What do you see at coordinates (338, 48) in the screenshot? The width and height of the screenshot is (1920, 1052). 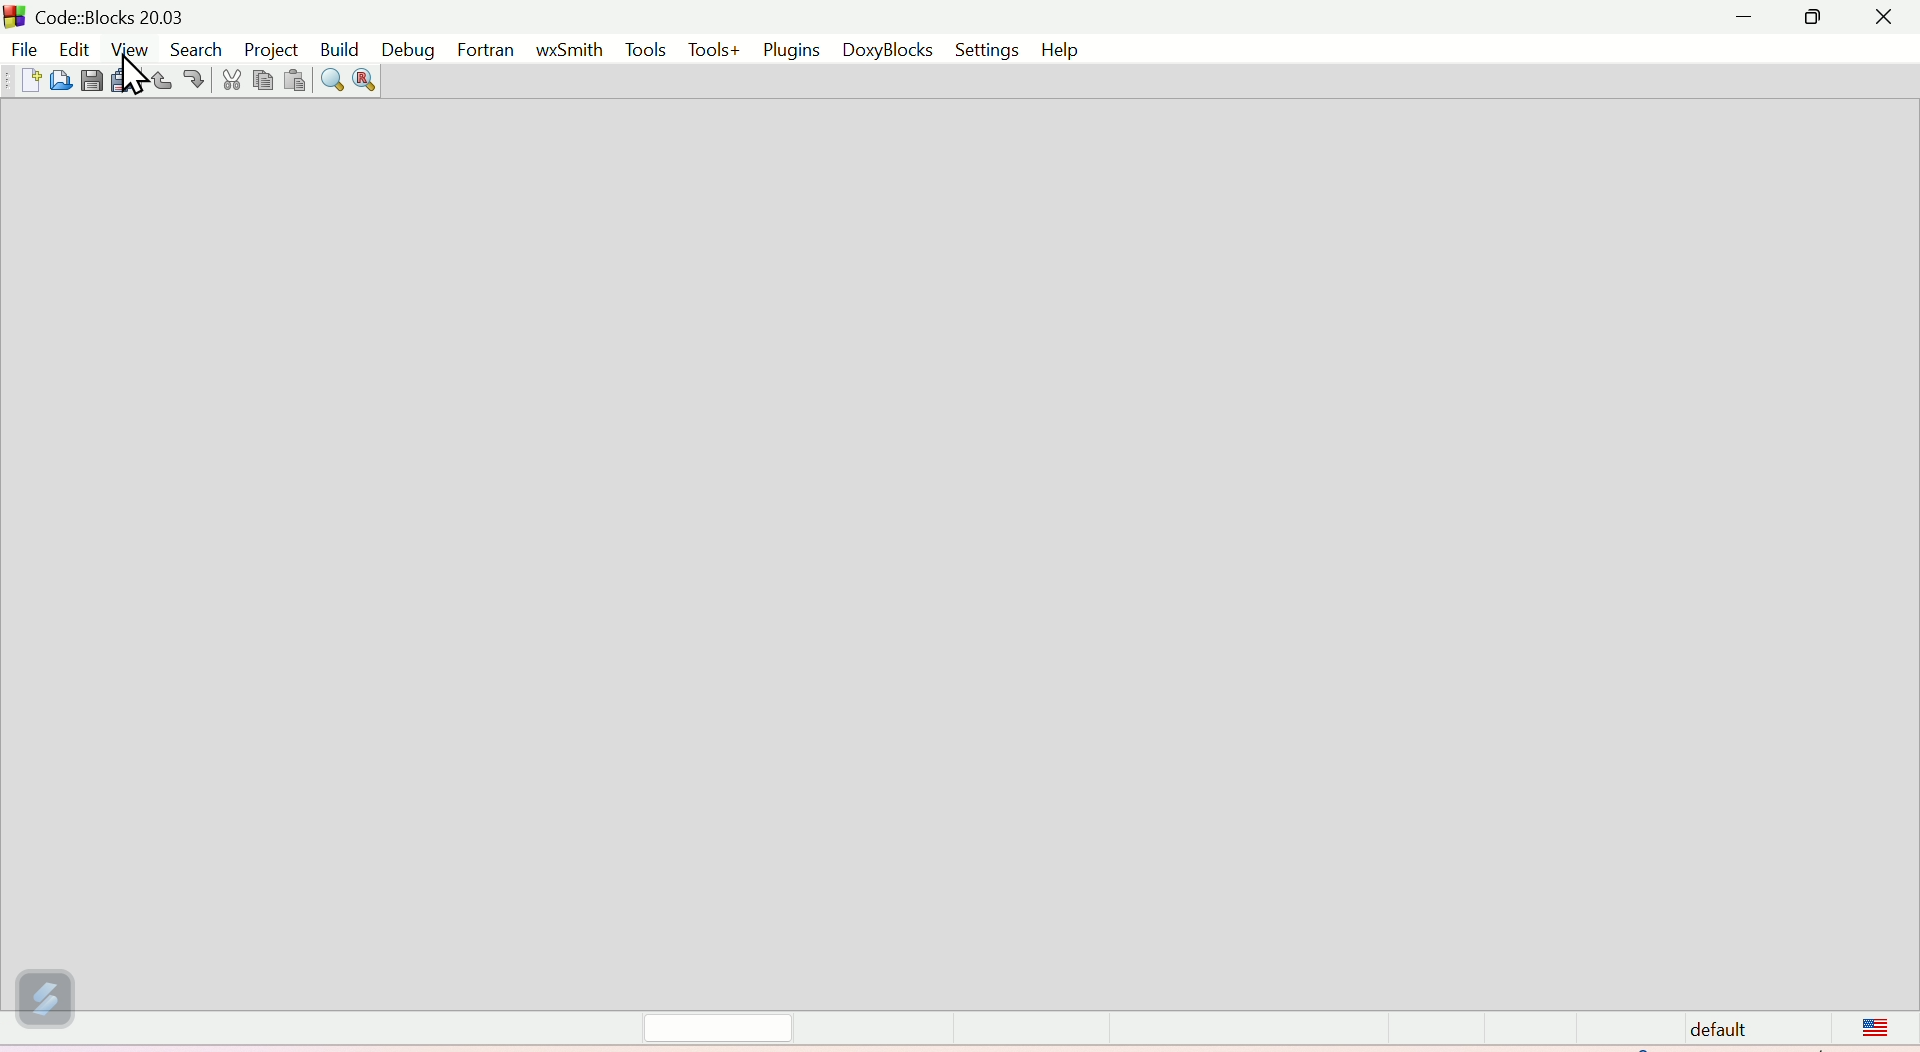 I see `Build` at bounding box center [338, 48].